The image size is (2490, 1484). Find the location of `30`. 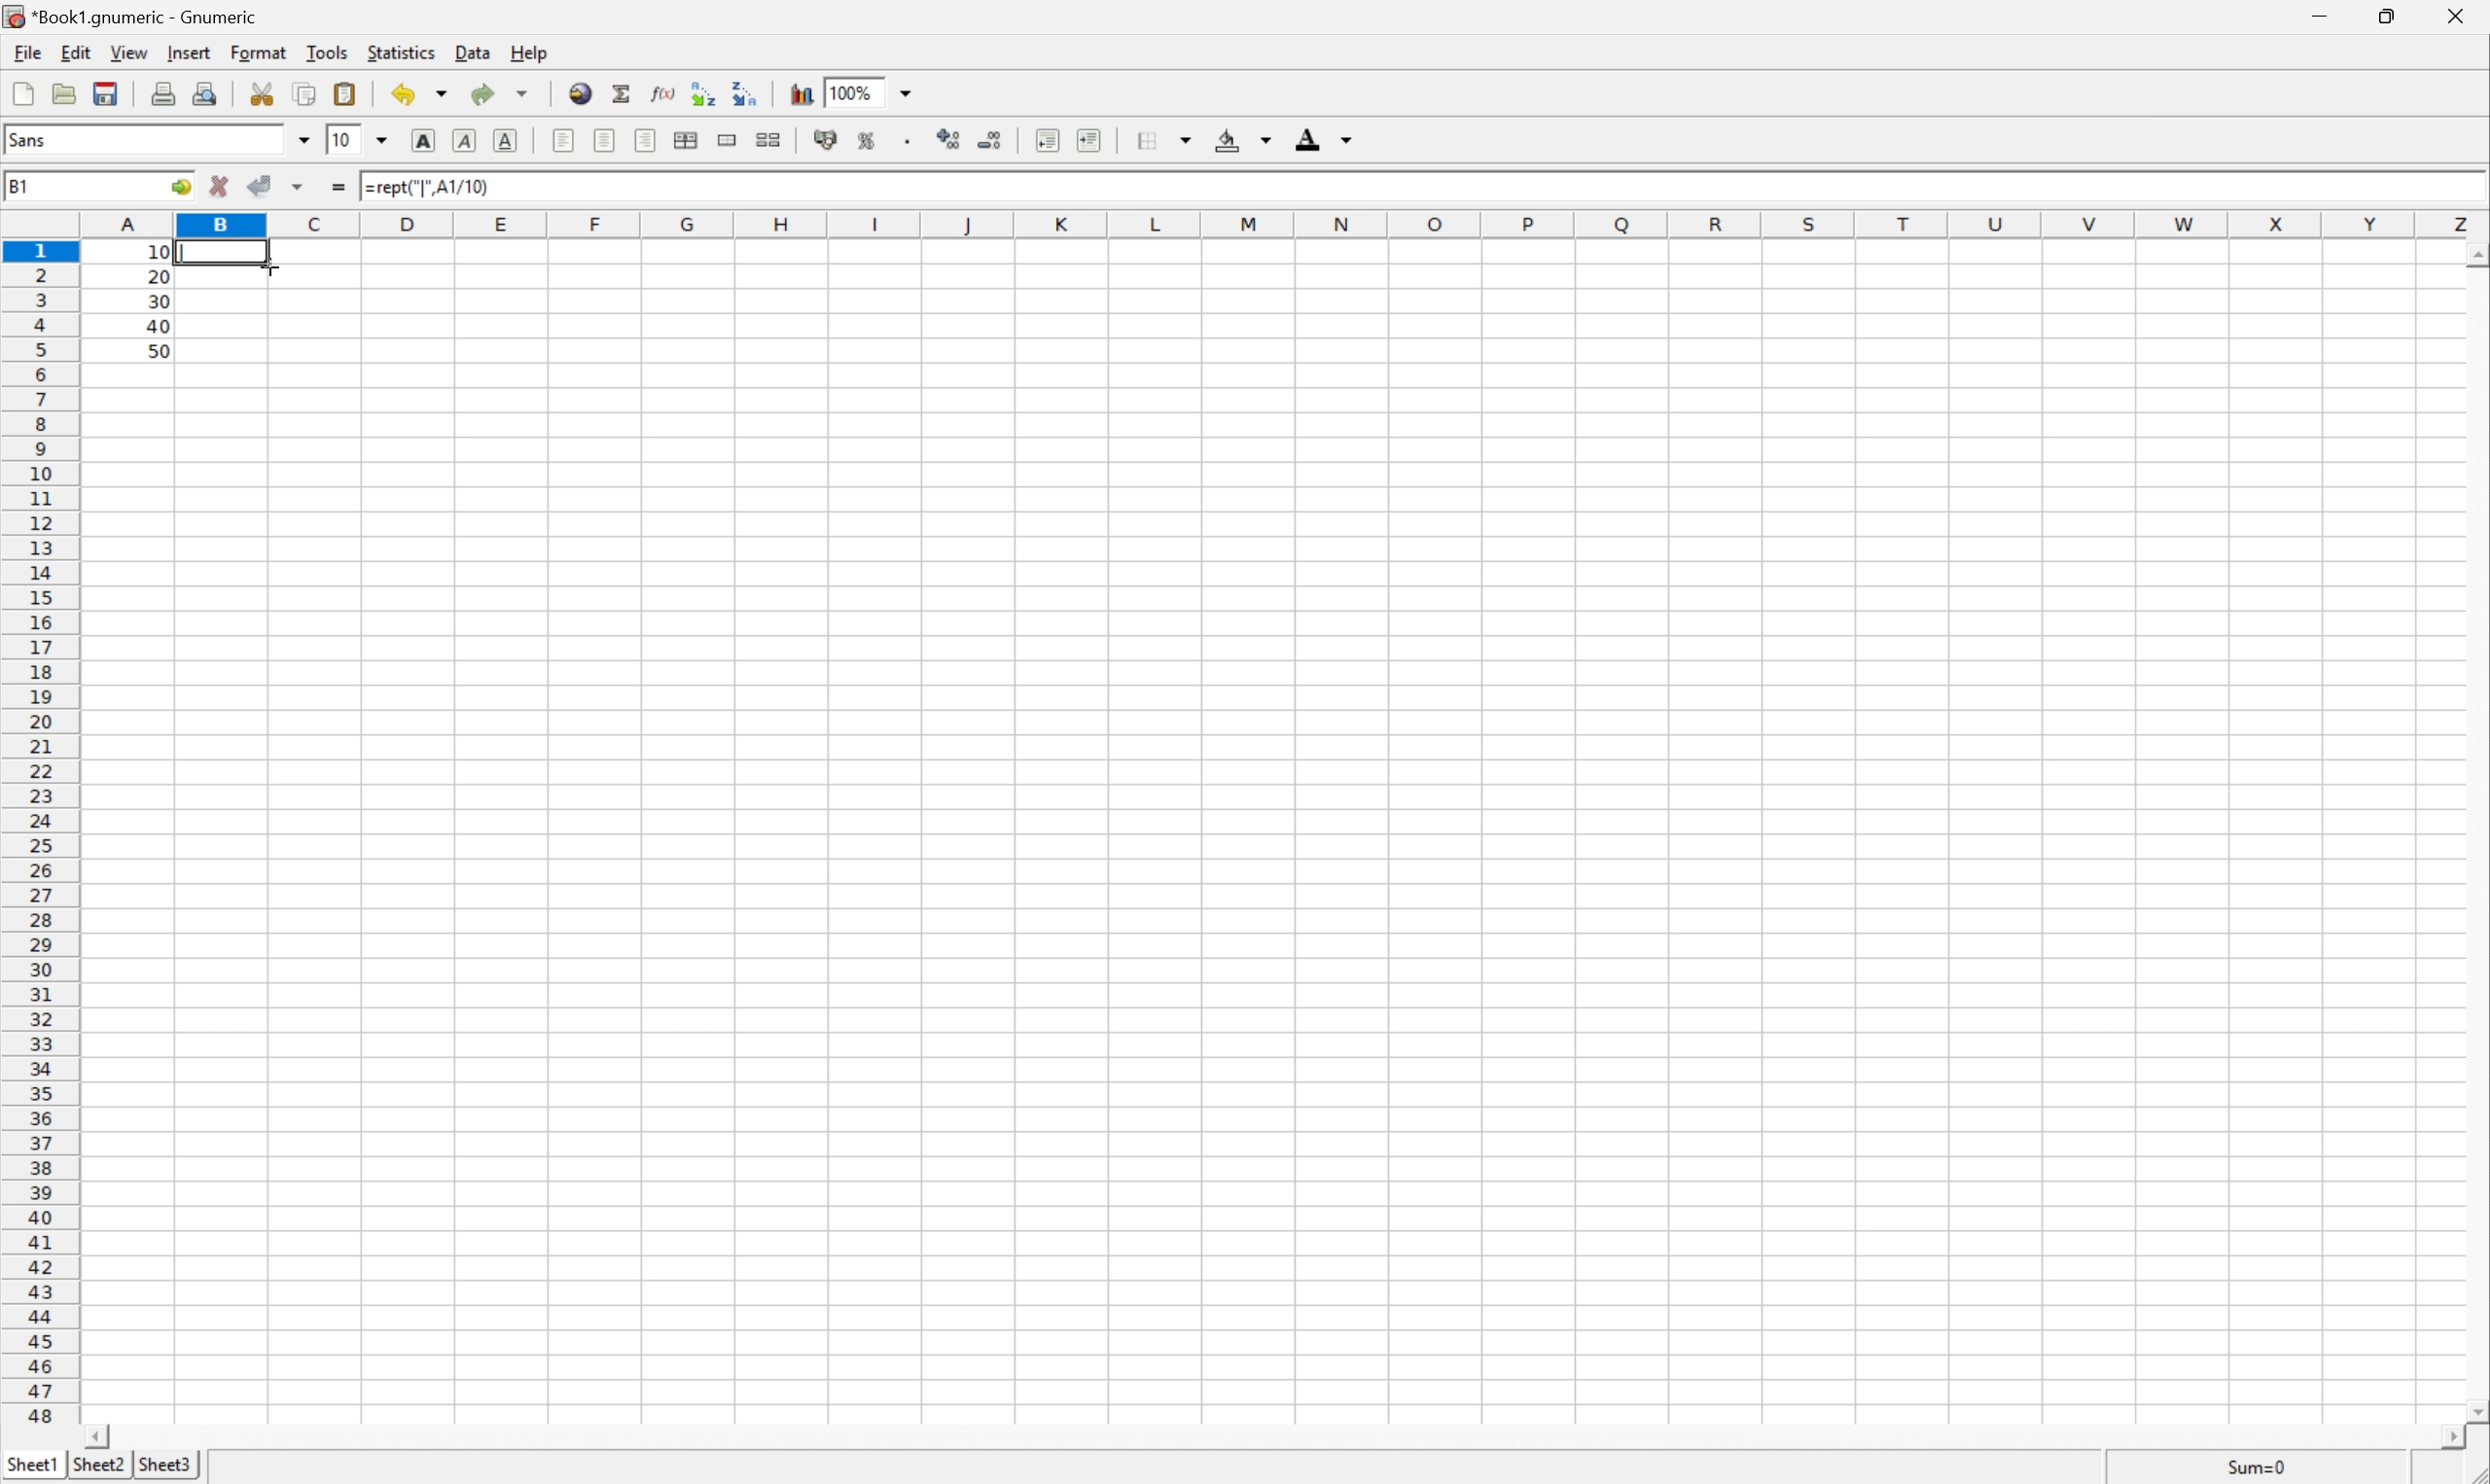

30 is located at coordinates (160, 301).